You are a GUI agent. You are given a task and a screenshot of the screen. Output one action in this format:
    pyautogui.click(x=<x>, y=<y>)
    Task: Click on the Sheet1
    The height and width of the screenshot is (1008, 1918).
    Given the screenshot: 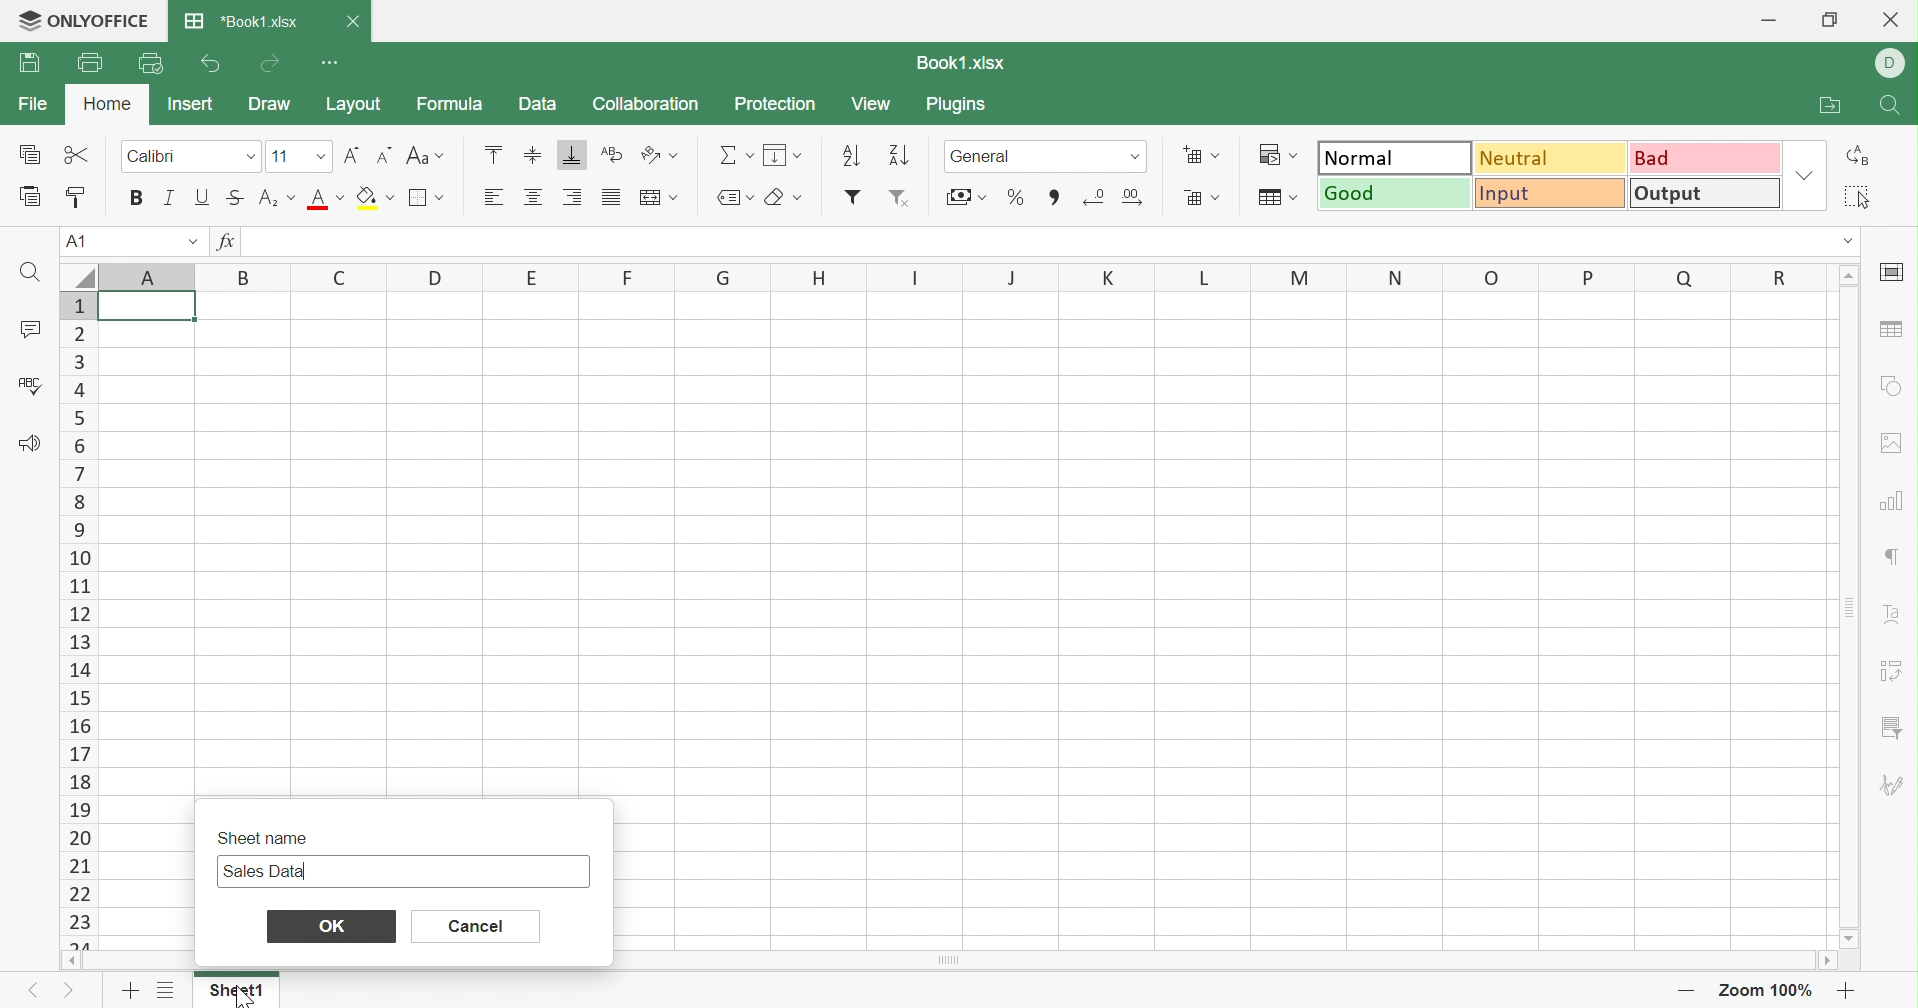 What is the action you would take?
    pyautogui.click(x=238, y=995)
    